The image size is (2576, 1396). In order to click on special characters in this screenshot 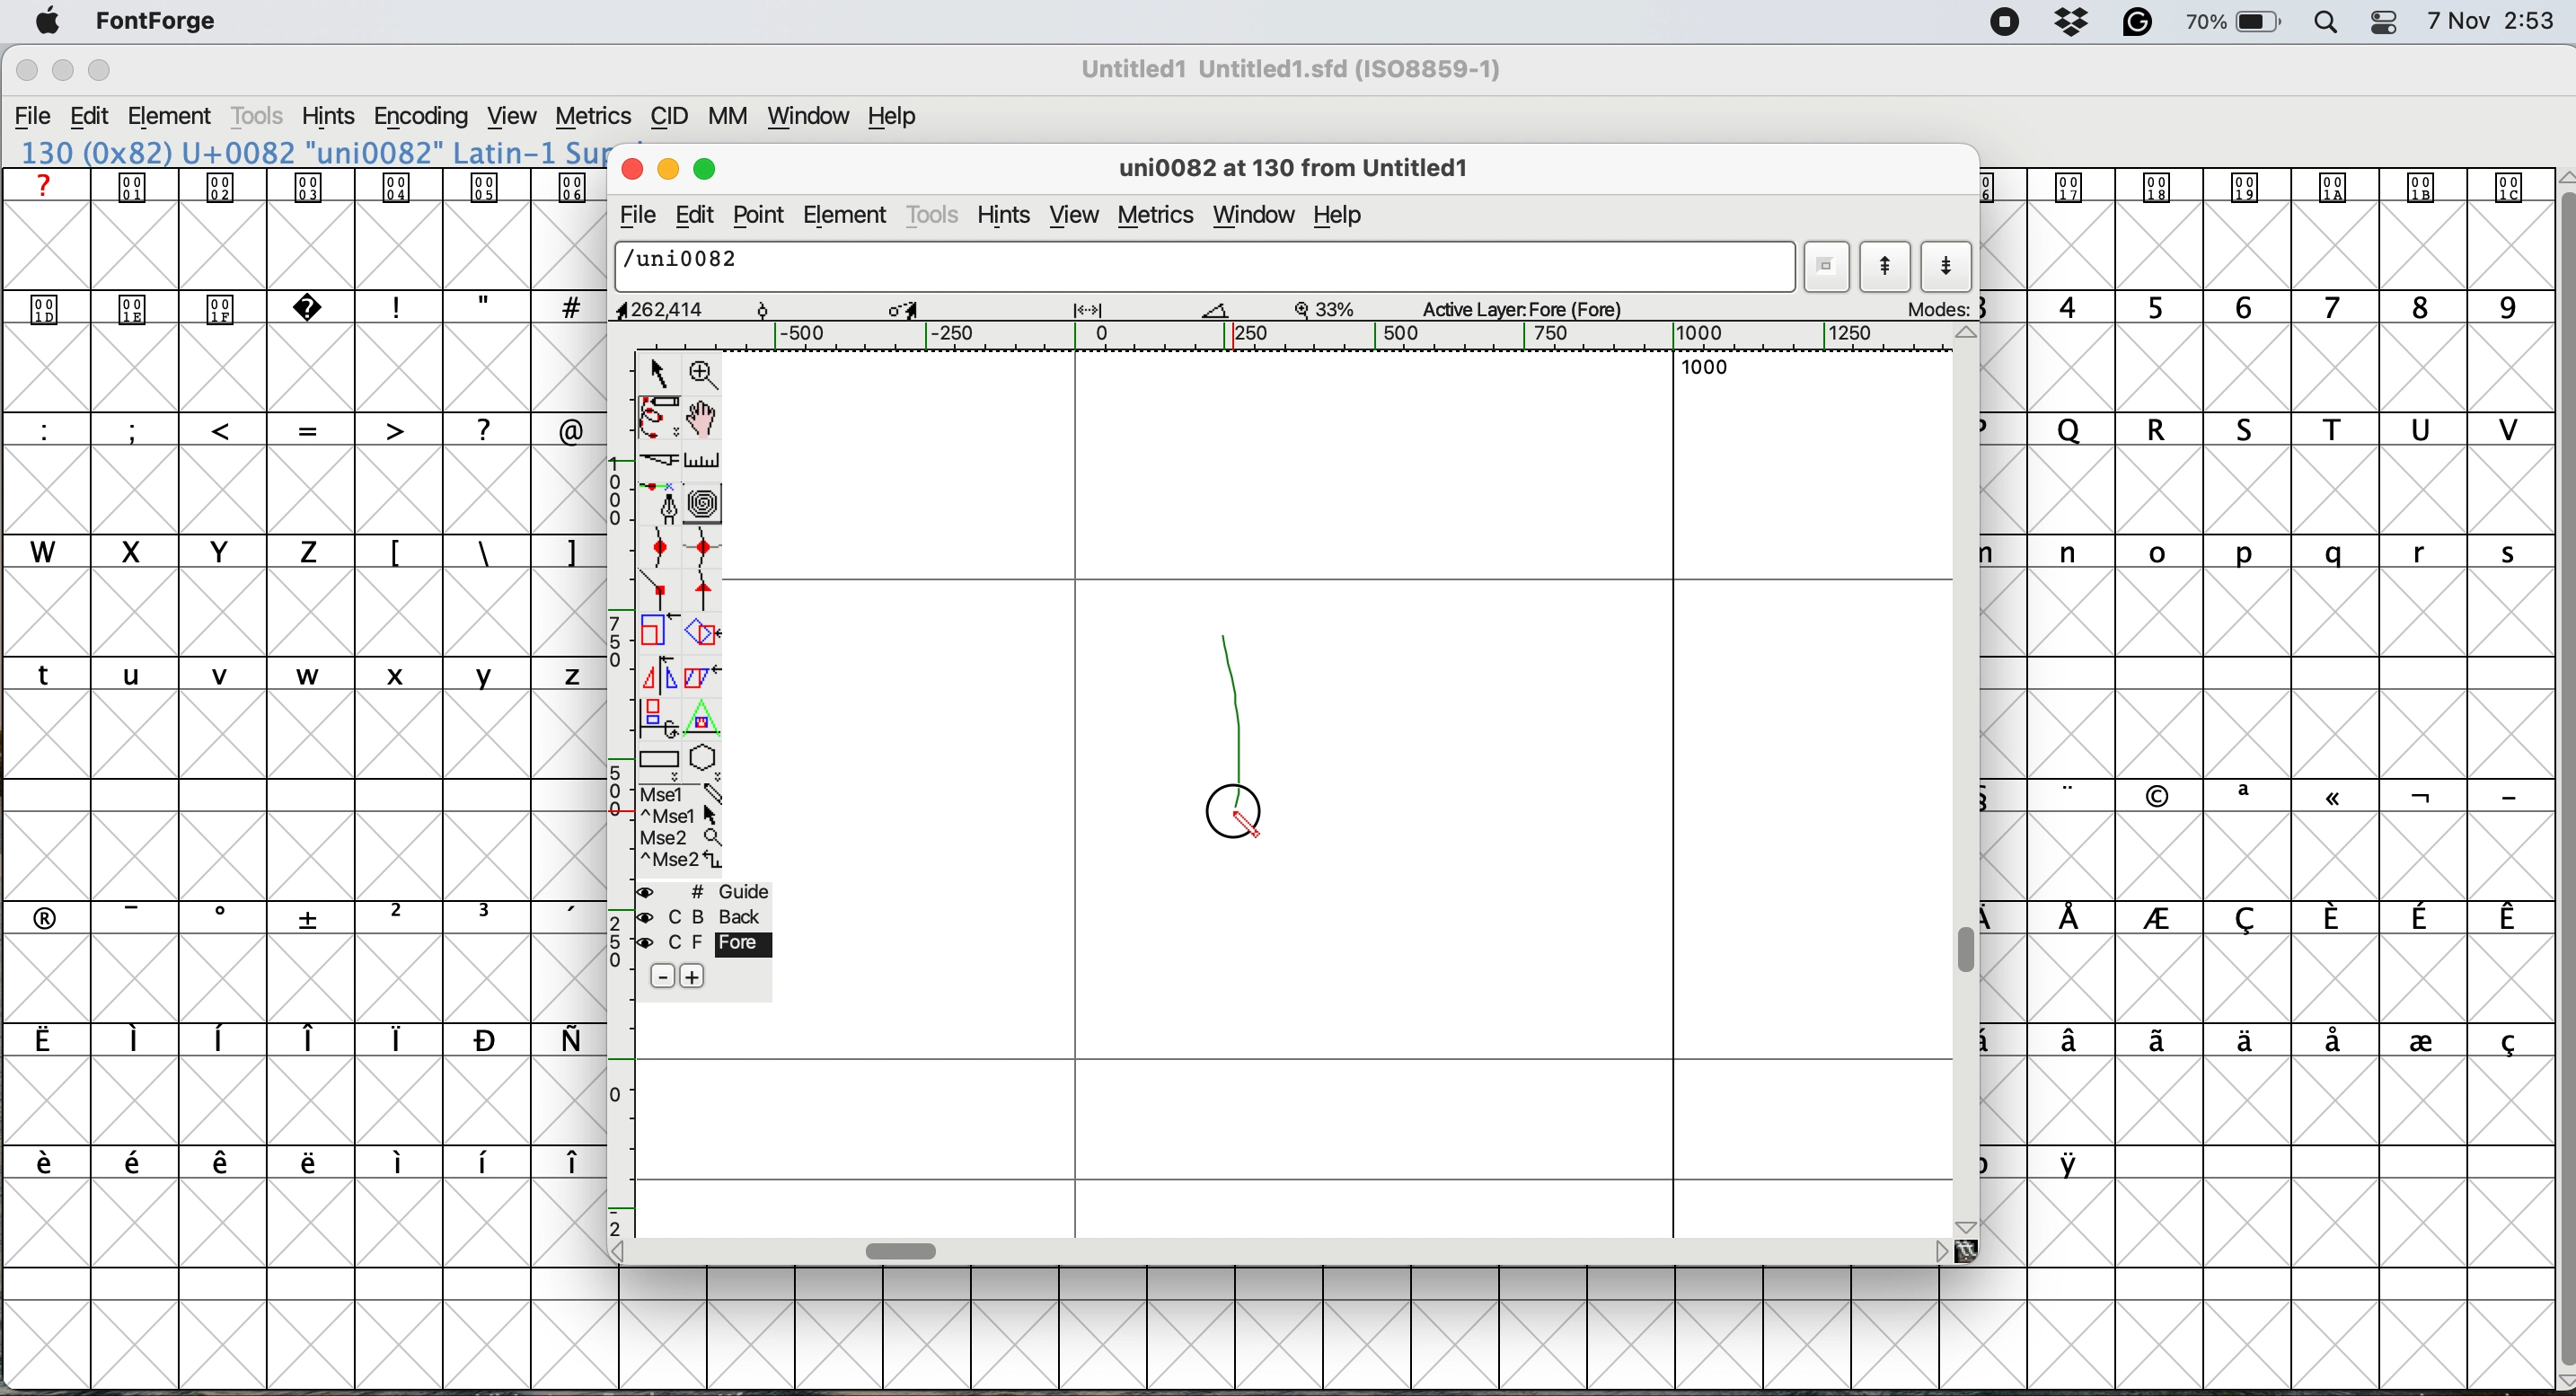, I will do `click(291, 428)`.